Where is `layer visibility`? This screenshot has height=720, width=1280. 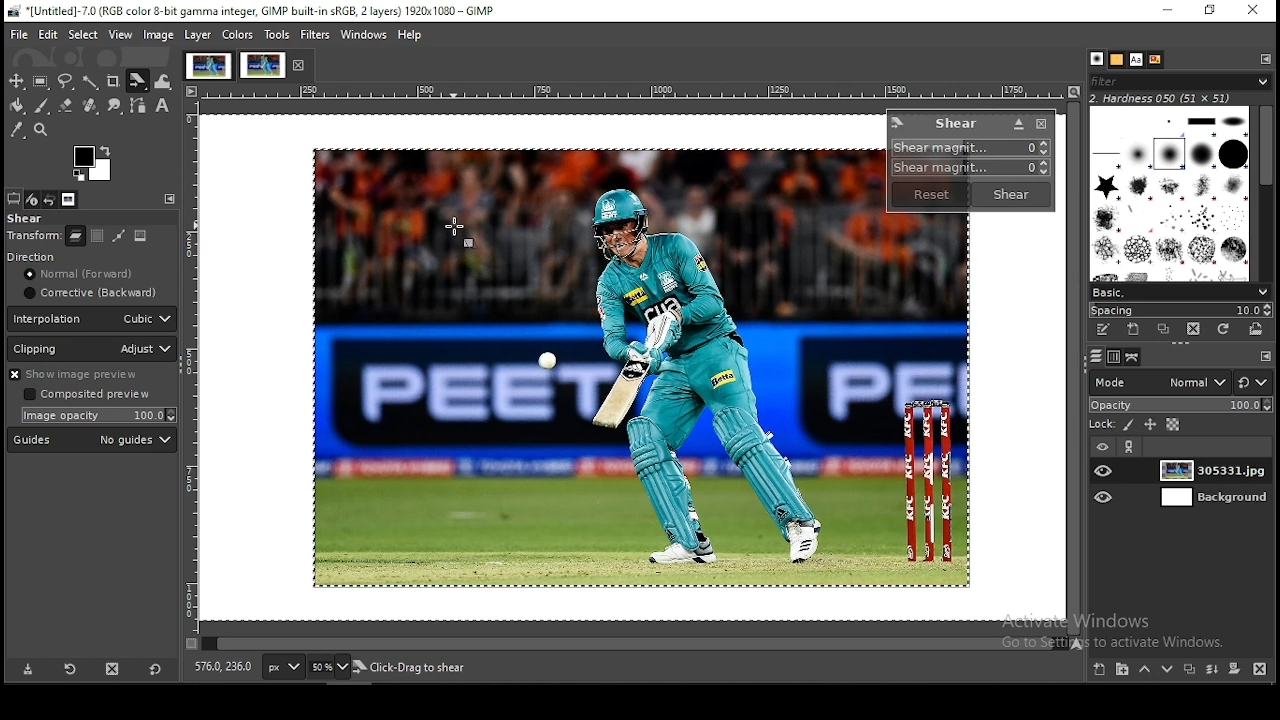 layer visibility is located at coordinates (1099, 447).